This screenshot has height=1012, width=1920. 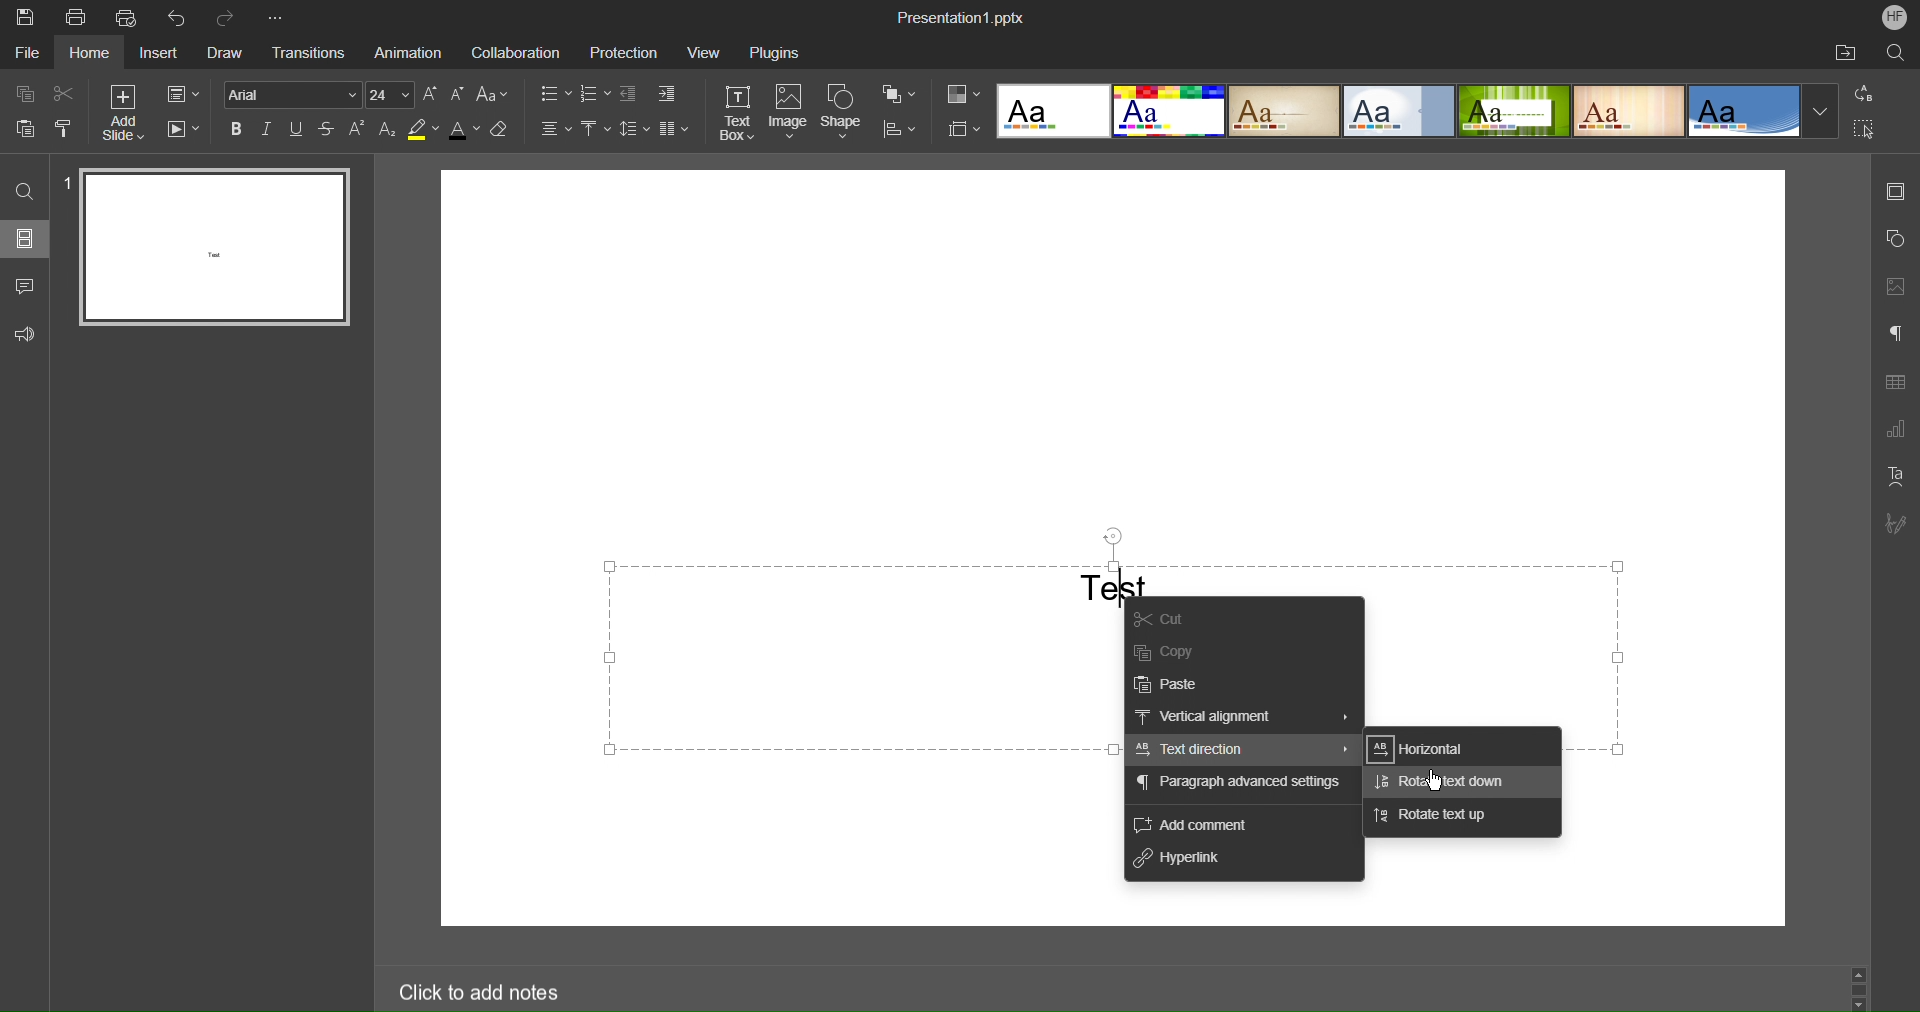 I want to click on Text Color, so click(x=465, y=129).